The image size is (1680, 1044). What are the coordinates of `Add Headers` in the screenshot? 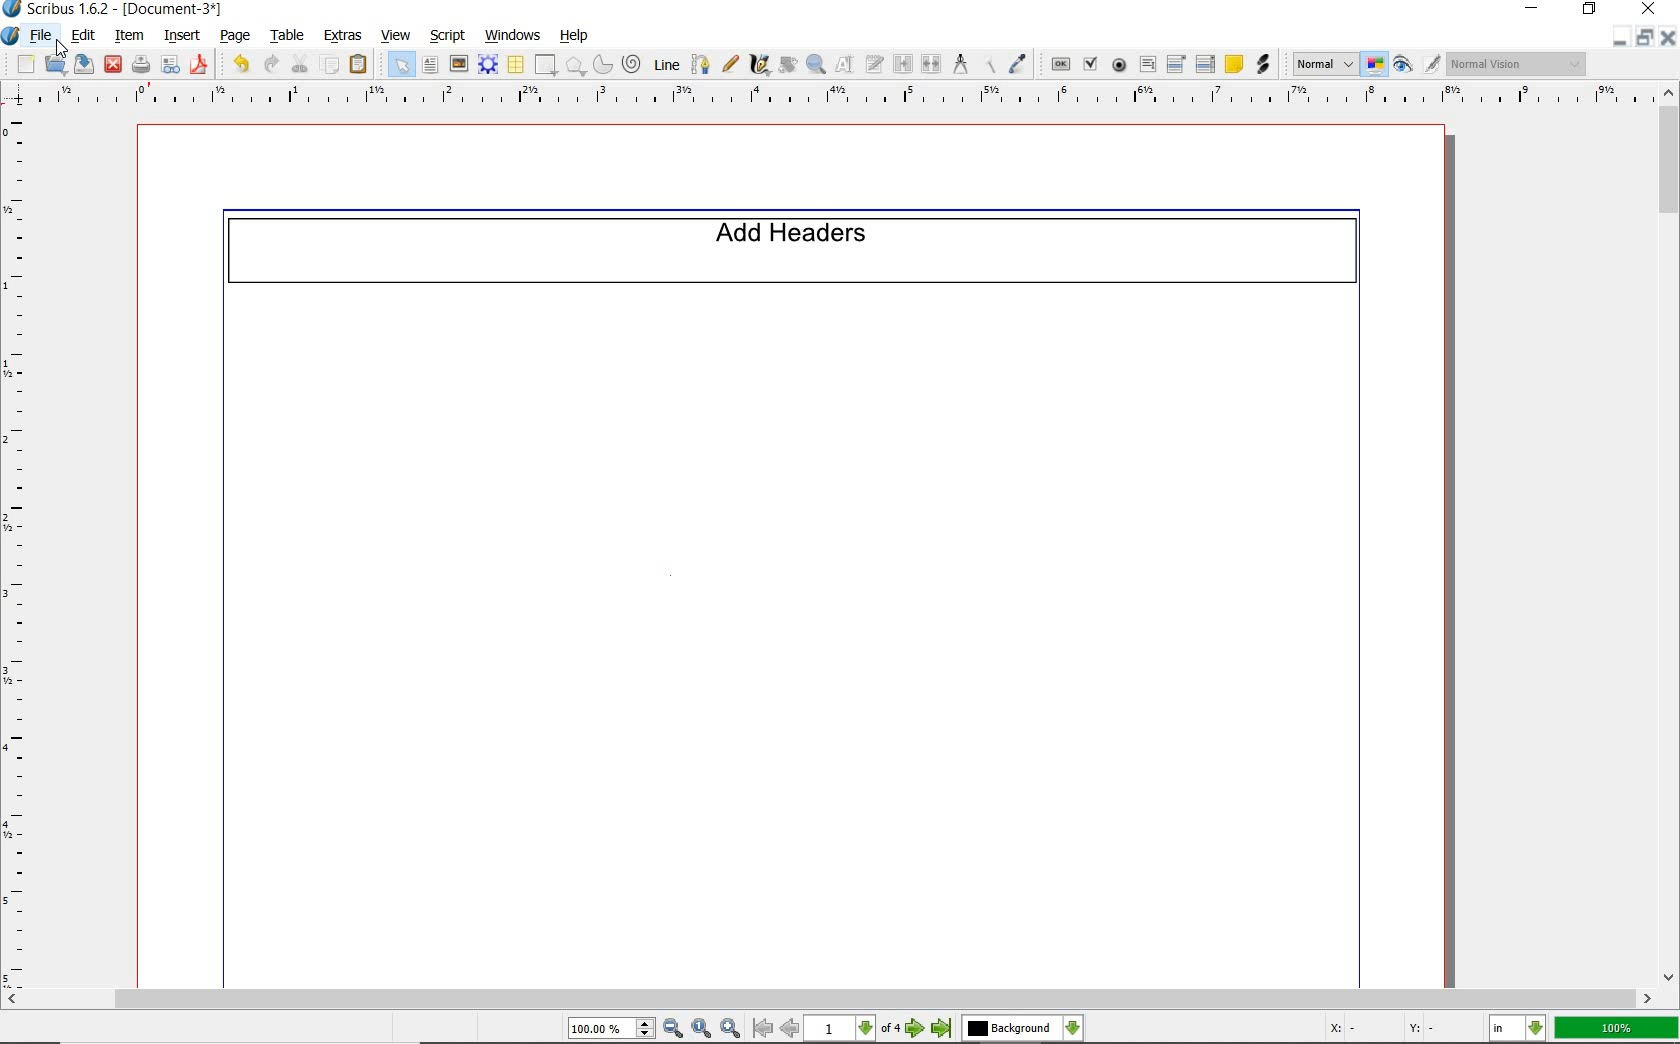 It's located at (799, 249).